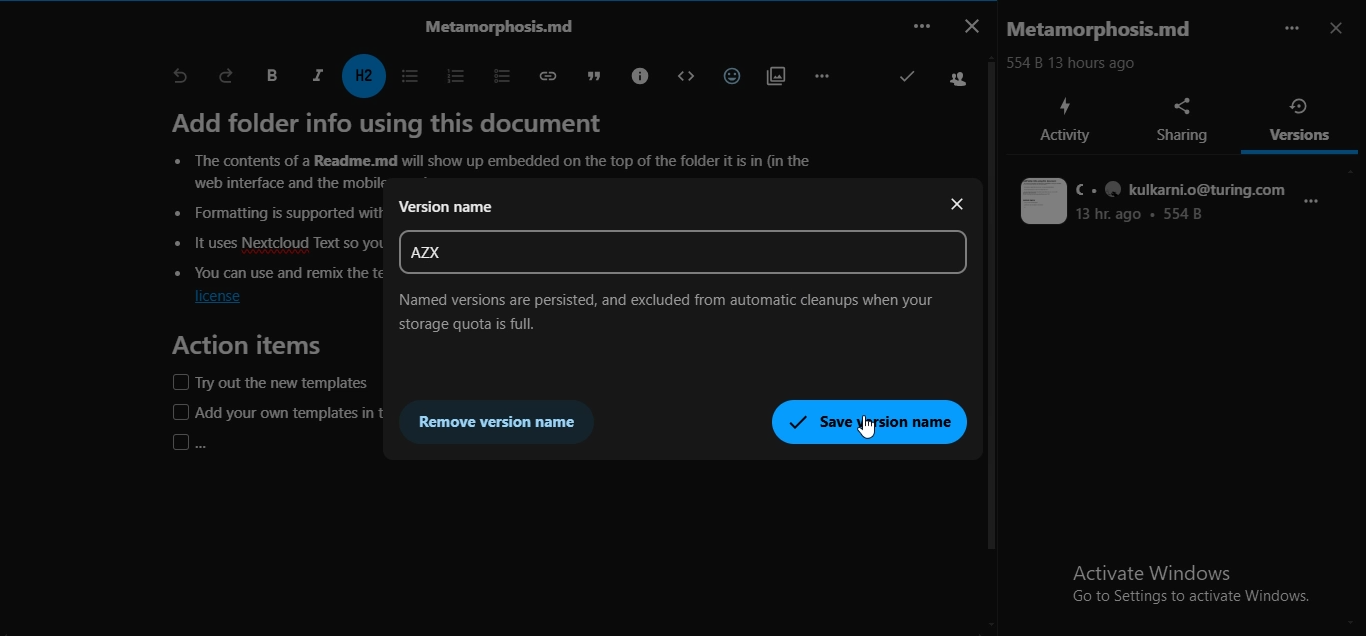  I want to click on azx, so click(424, 252).